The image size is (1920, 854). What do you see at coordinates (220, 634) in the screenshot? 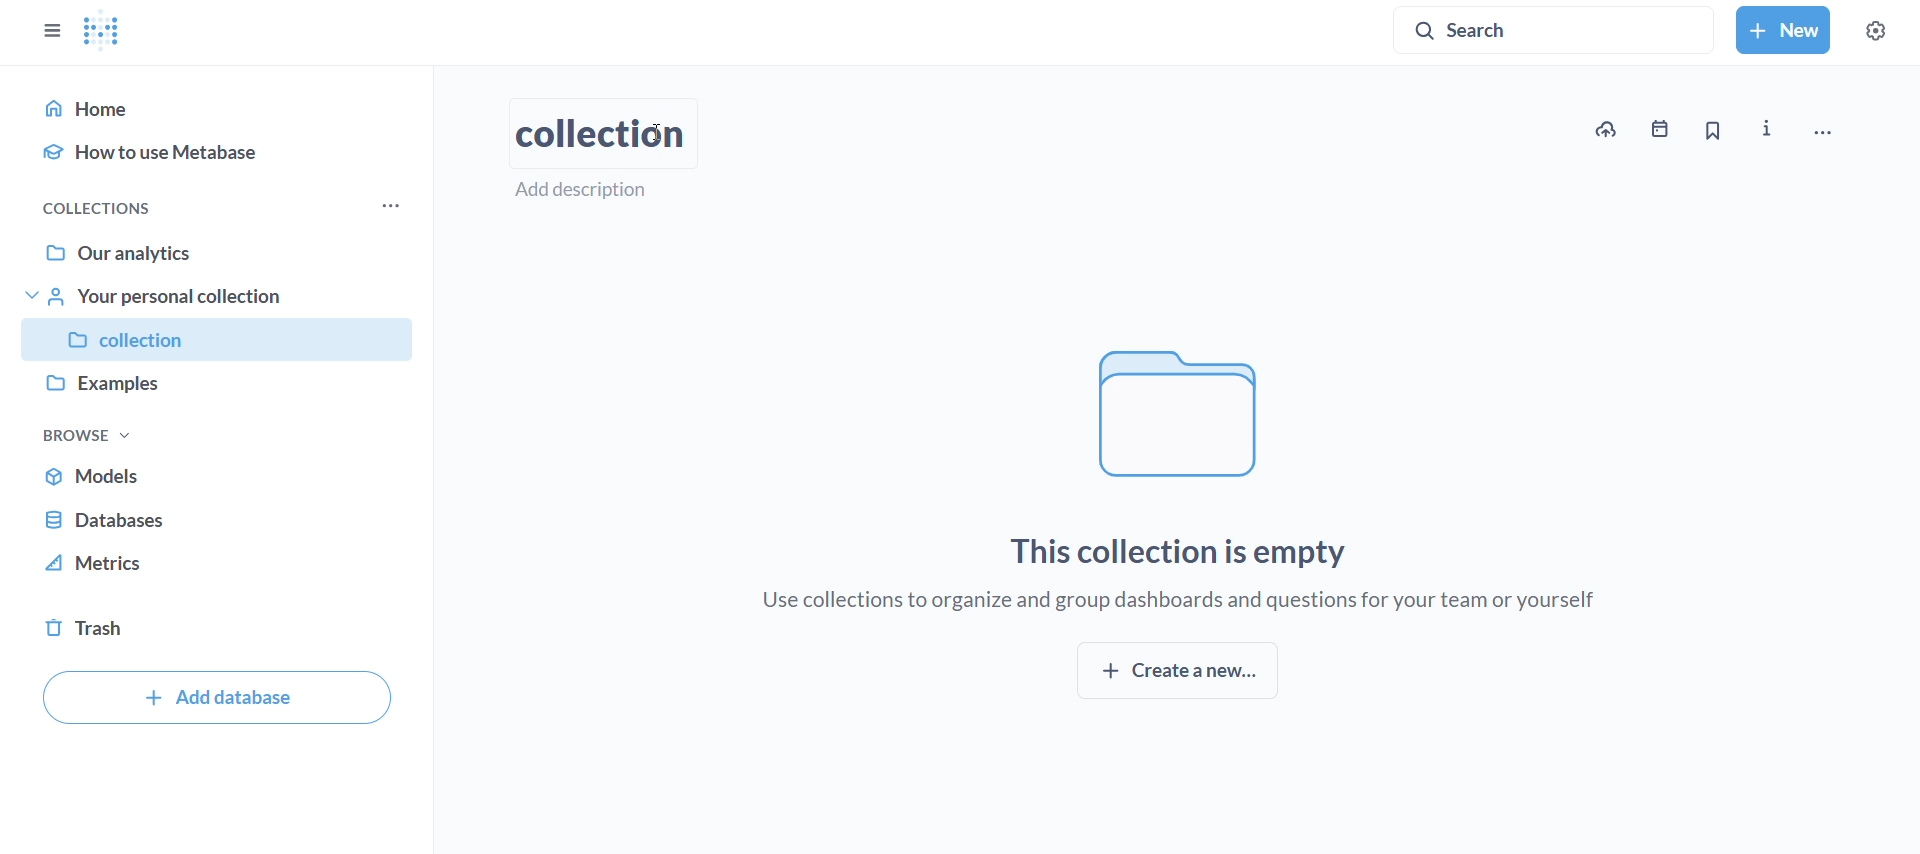
I see `trash` at bounding box center [220, 634].